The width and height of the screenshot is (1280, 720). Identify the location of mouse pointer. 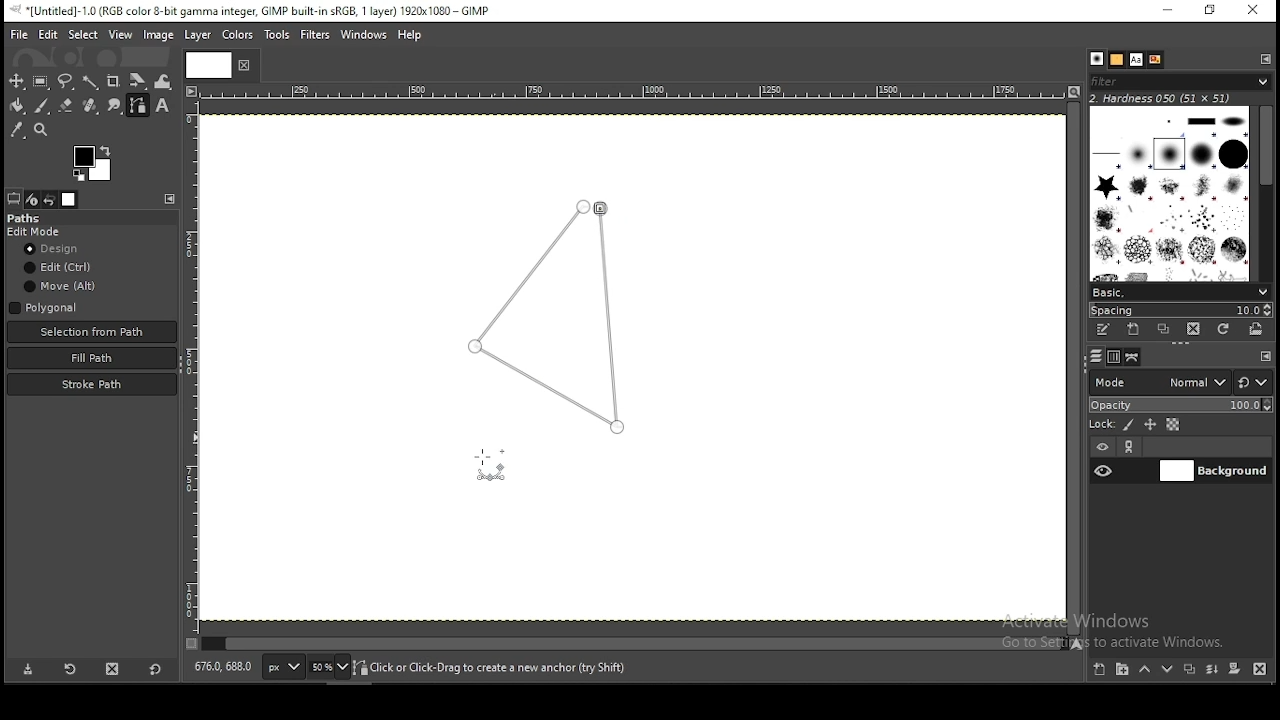
(484, 467).